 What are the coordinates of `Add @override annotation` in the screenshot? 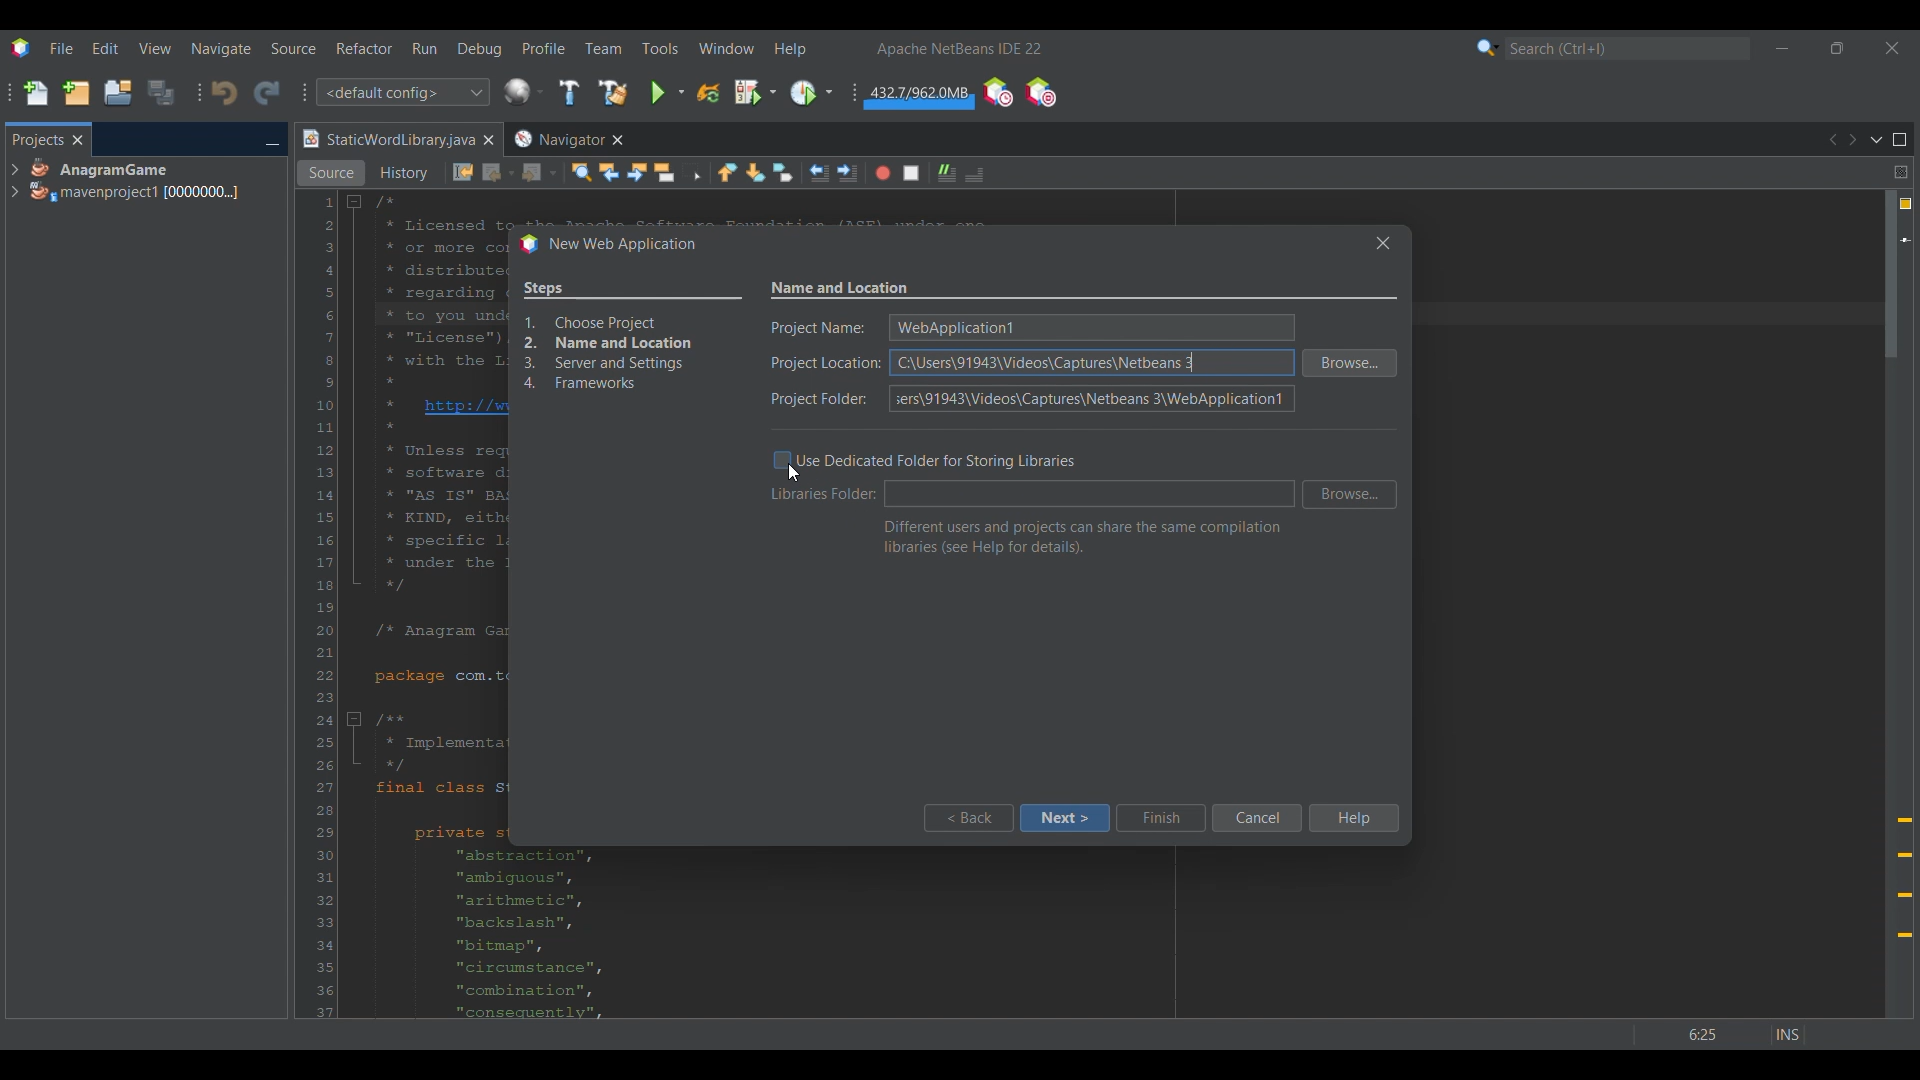 It's located at (1905, 878).